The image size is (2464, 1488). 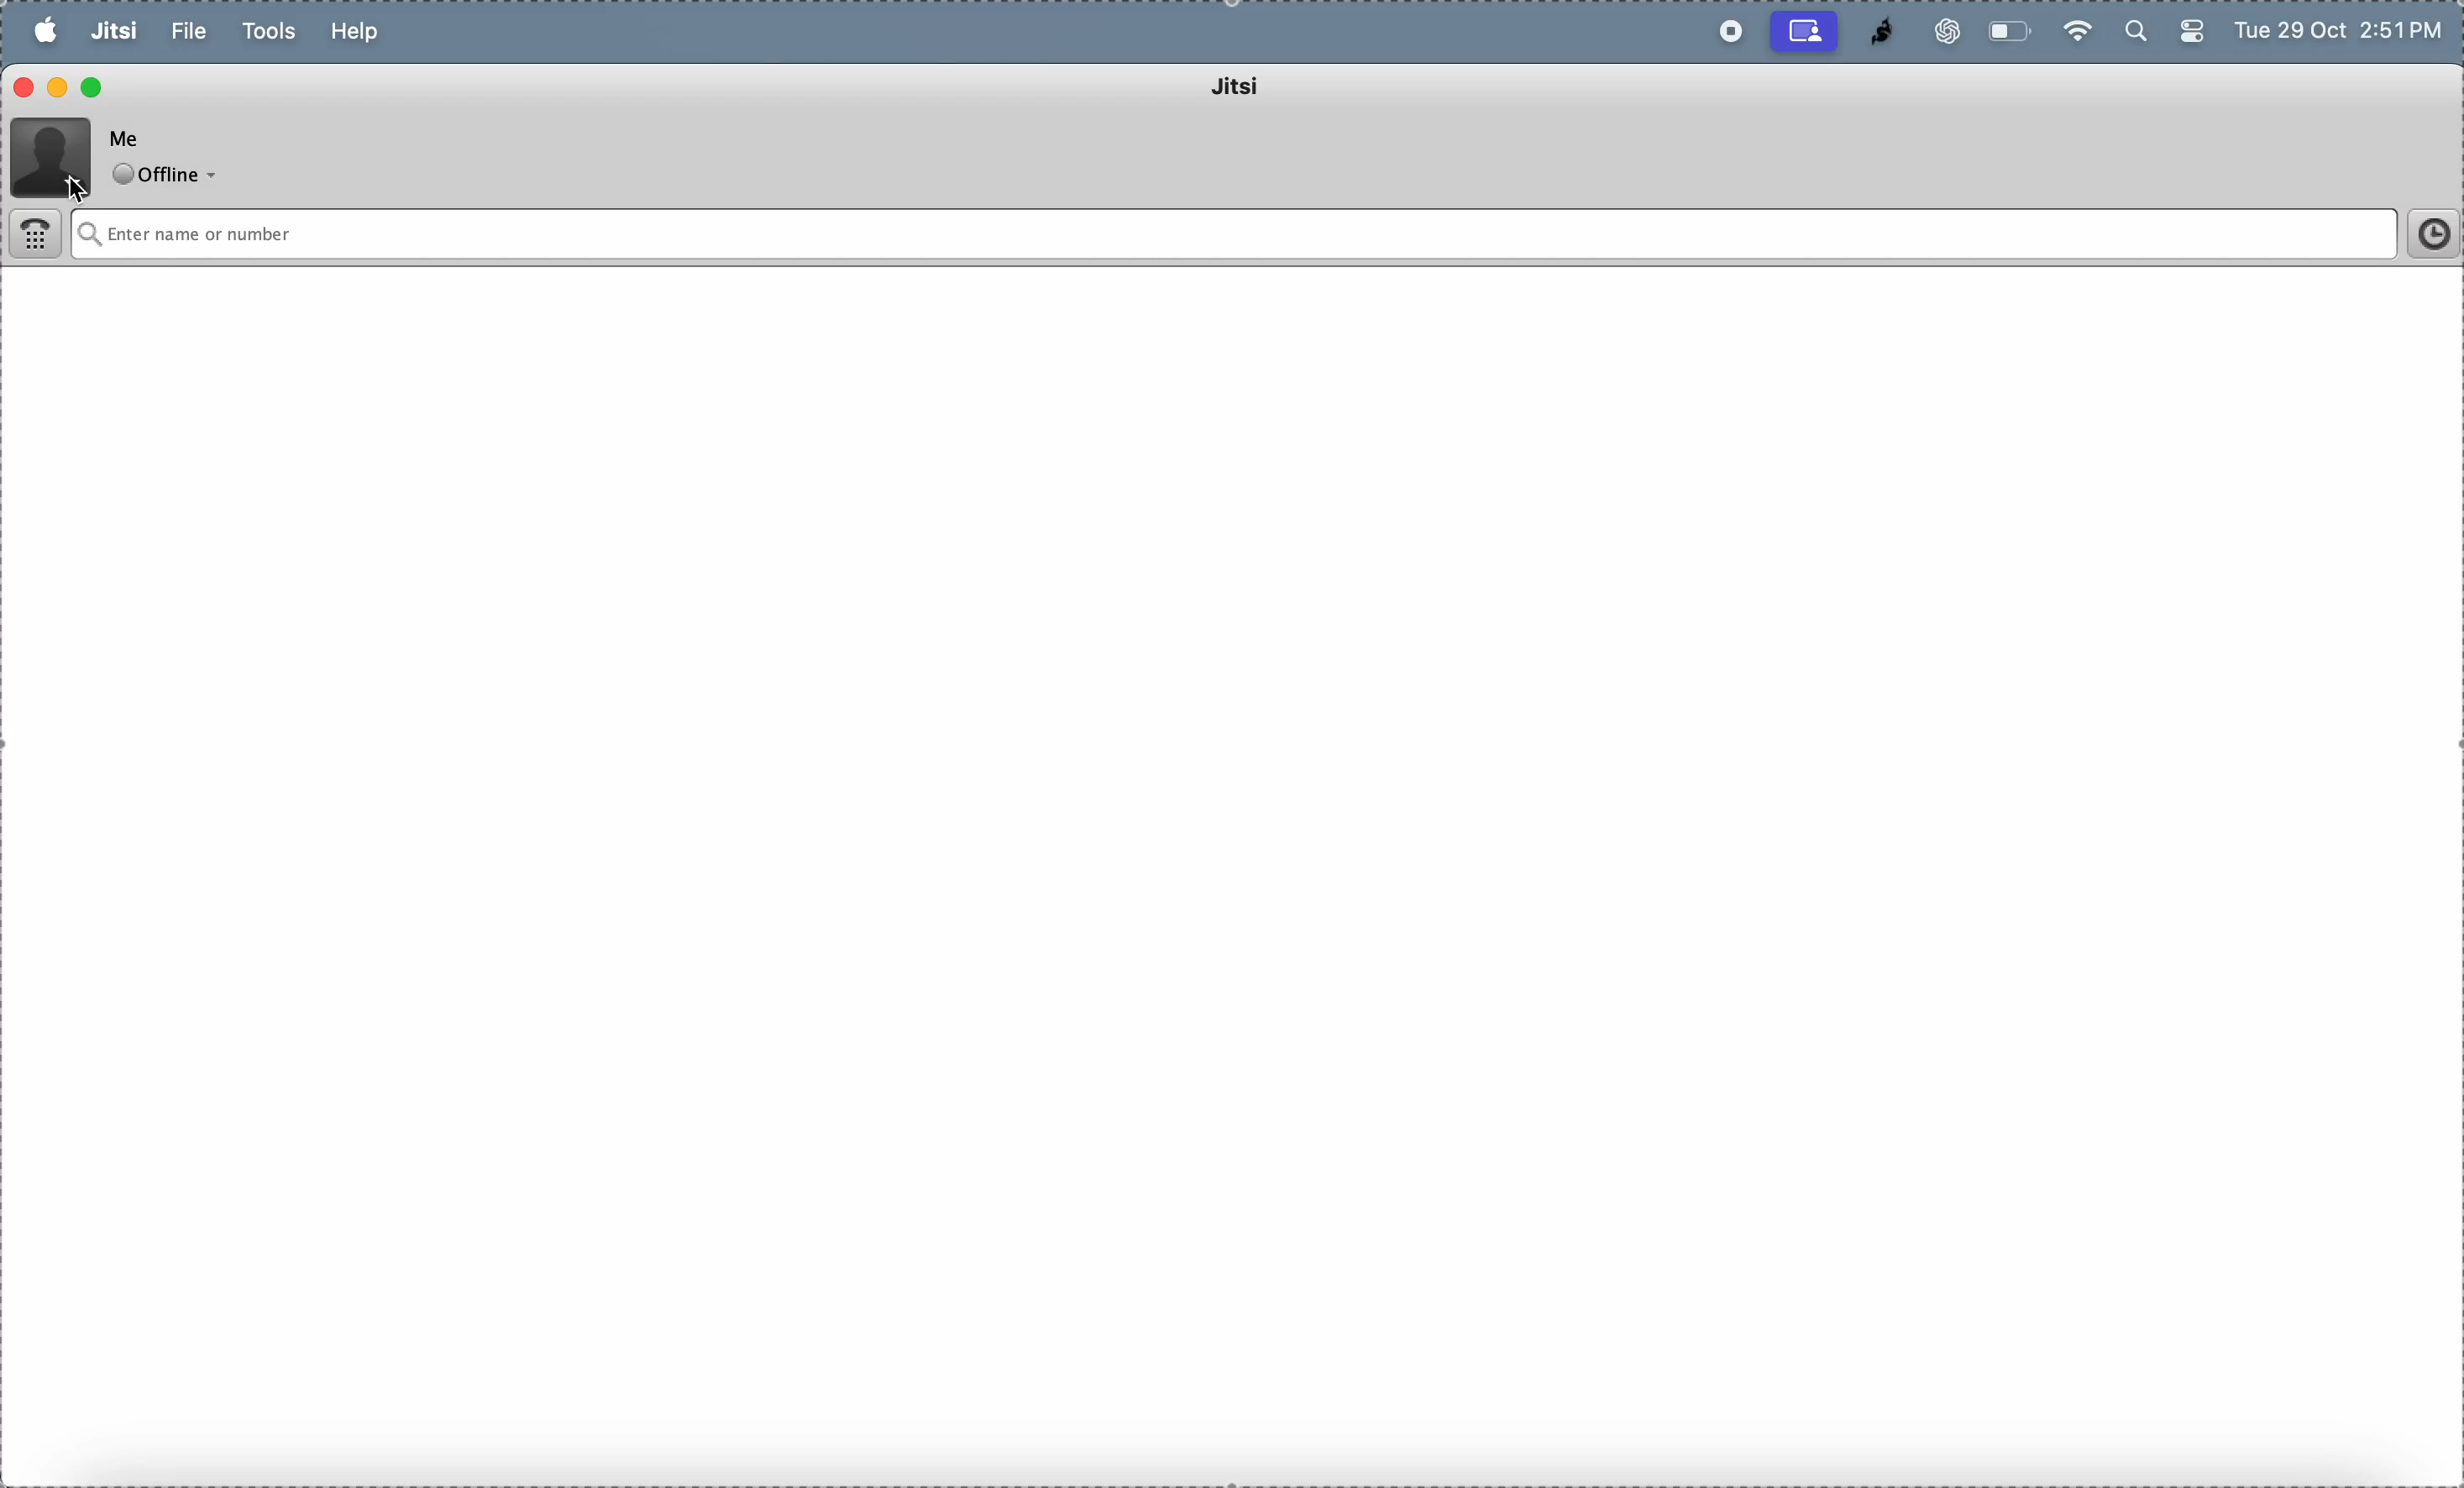 I want to click on apple menu, so click(x=45, y=30).